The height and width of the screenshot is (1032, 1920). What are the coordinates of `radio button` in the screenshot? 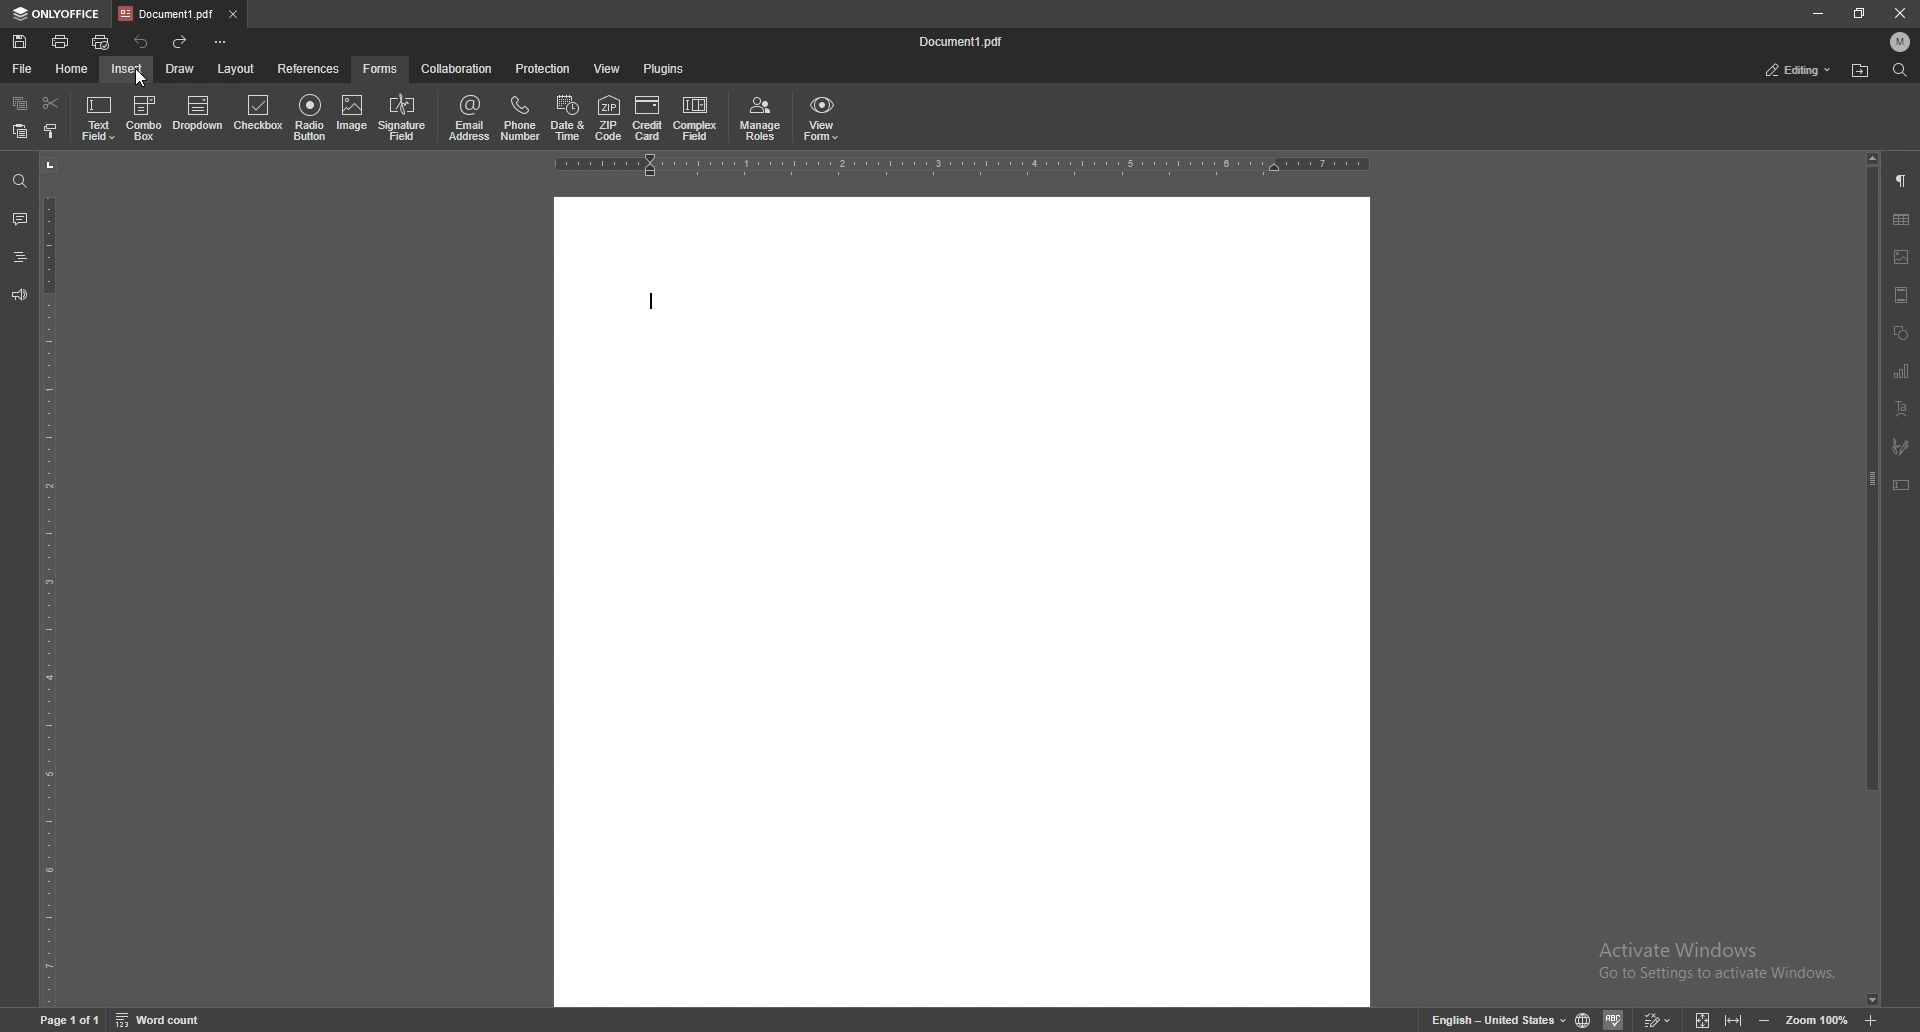 It's located at (310, 118).